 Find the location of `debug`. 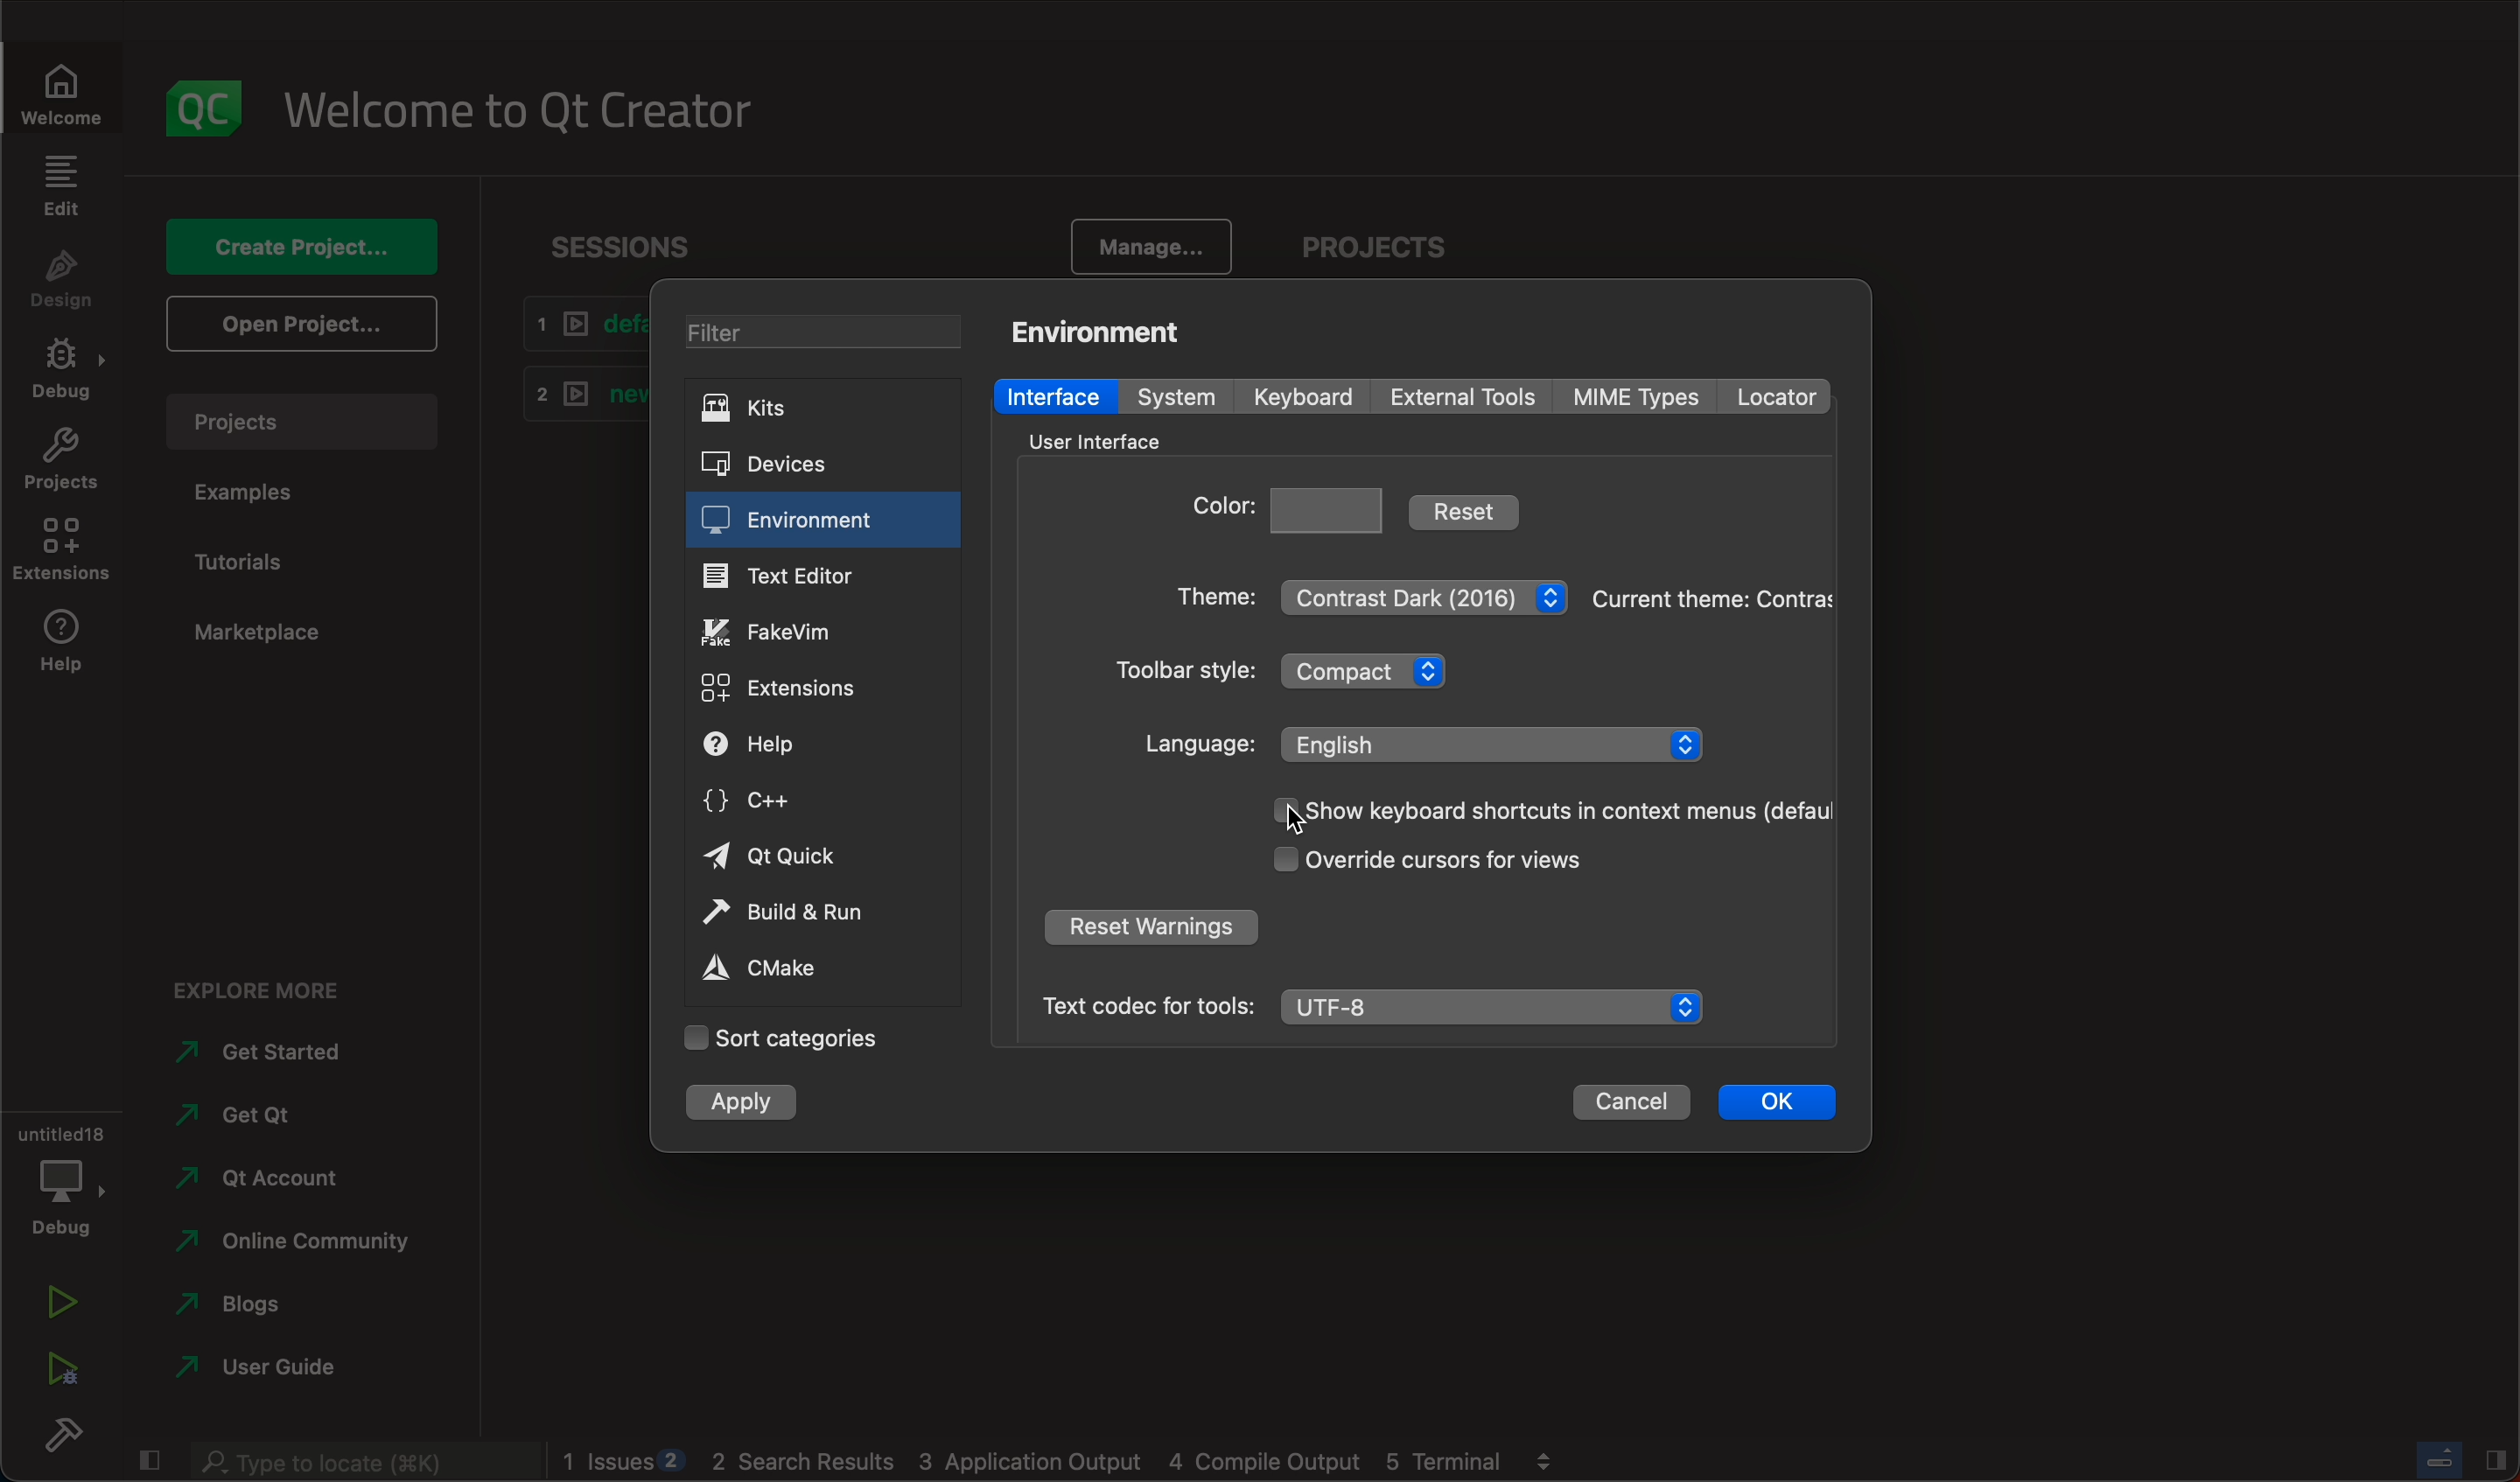

debug is located at coordinates (59, 1172).